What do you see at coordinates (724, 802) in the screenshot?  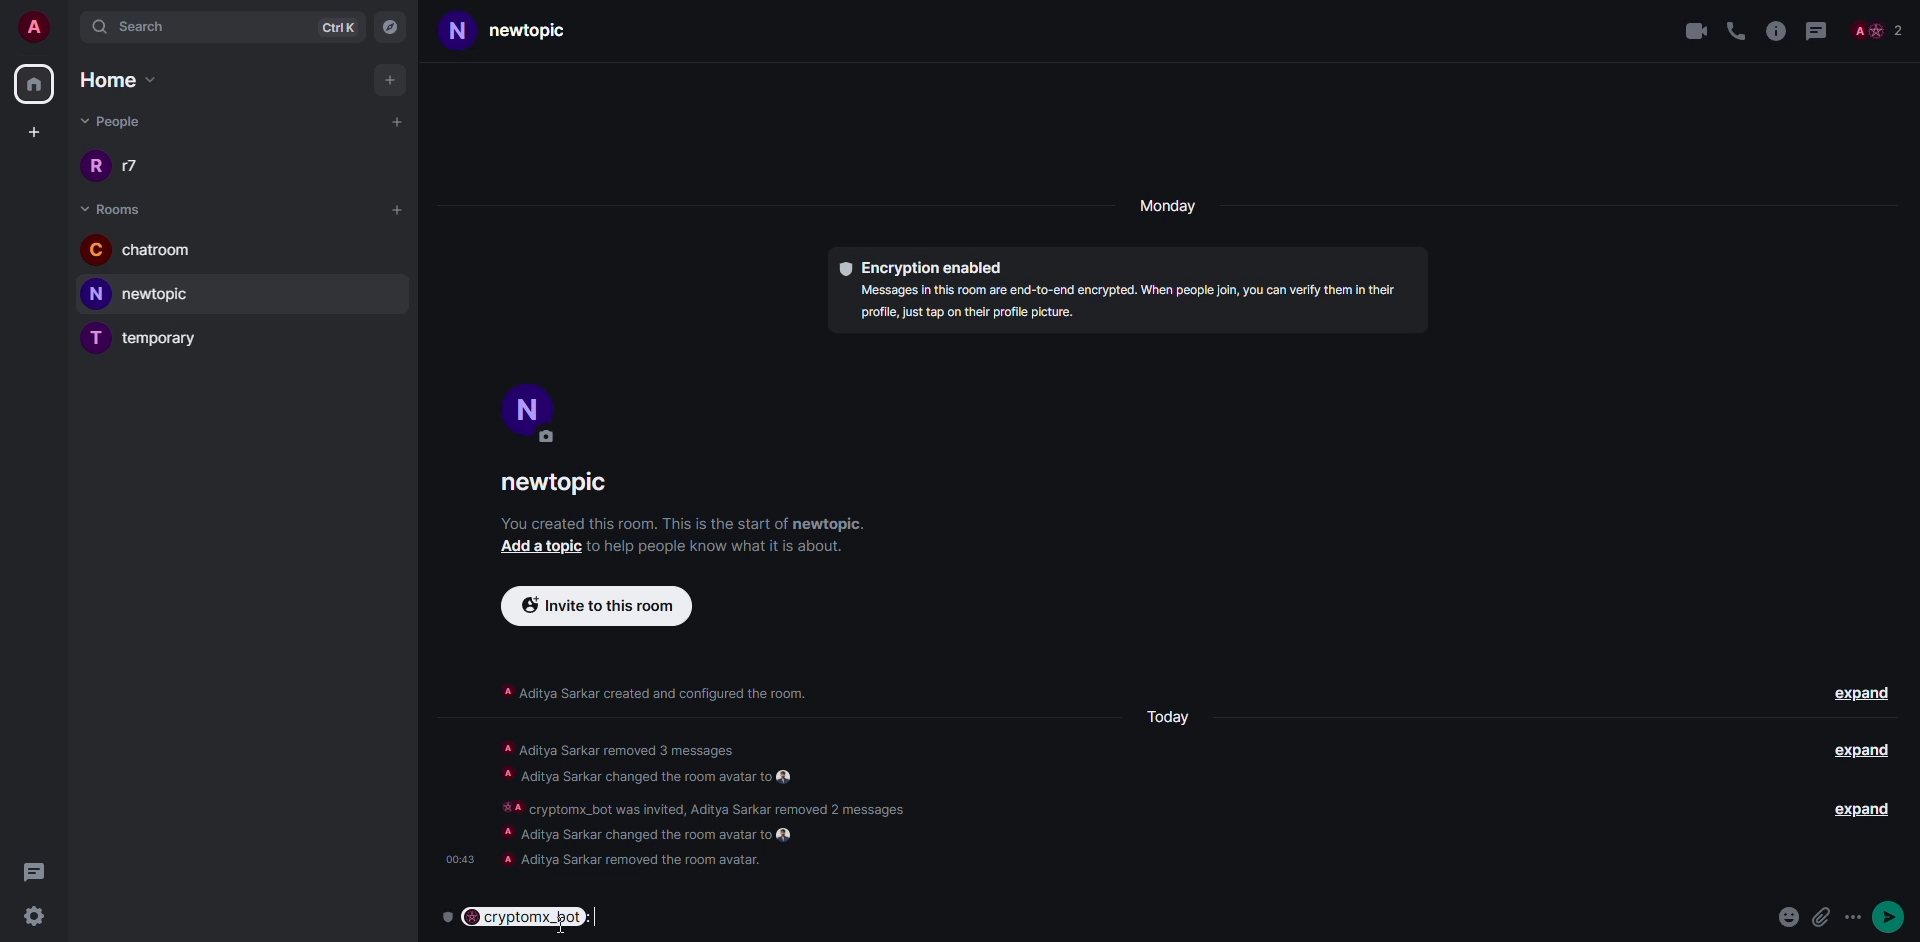 I see `A Aditya Sarkar removed 3 messages.

A Aditya Sarkar changed the room avatar to €%

#A cryptomx_bot was invited, Aditya Sarkar removed 2 messages
A Aditya Sarkar changed the room avatar to €%

A Aditya Sarkar removed the room avatar.` at bounding box center [724, 802].